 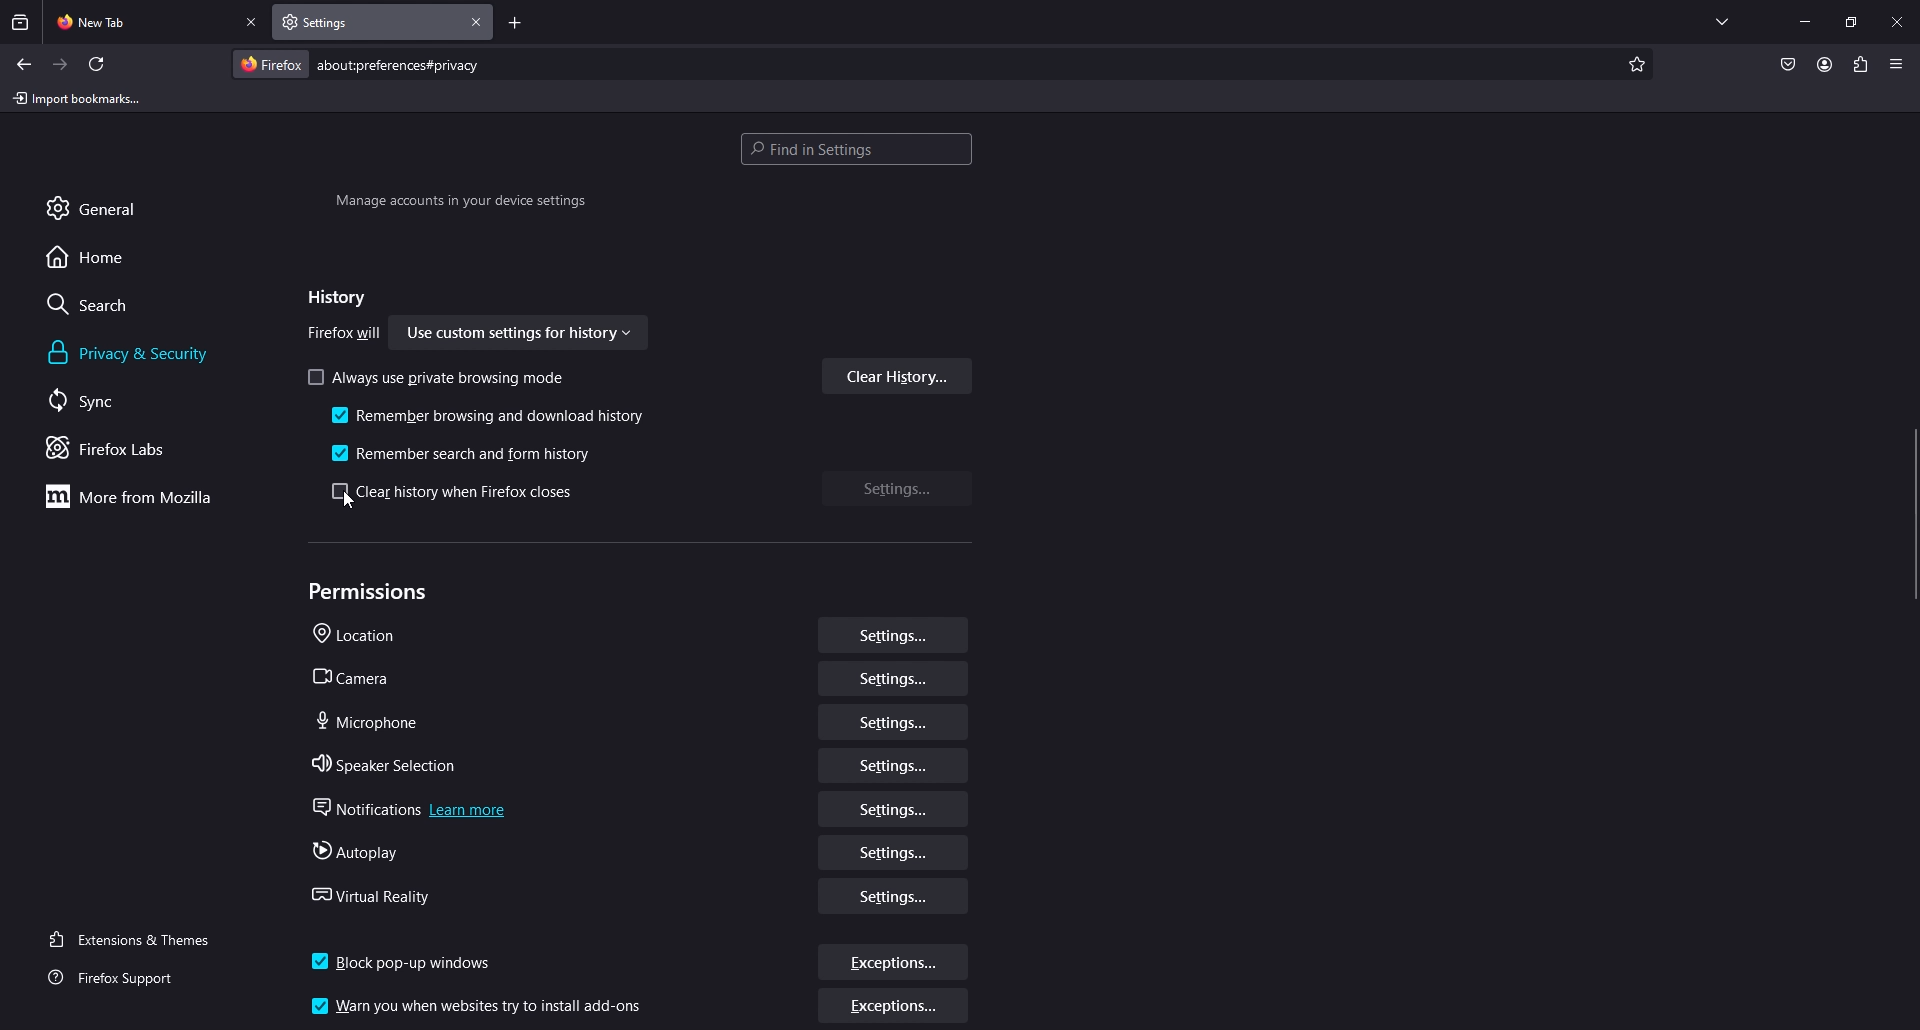 I want to click on profile, so click(x=1824, y=64).